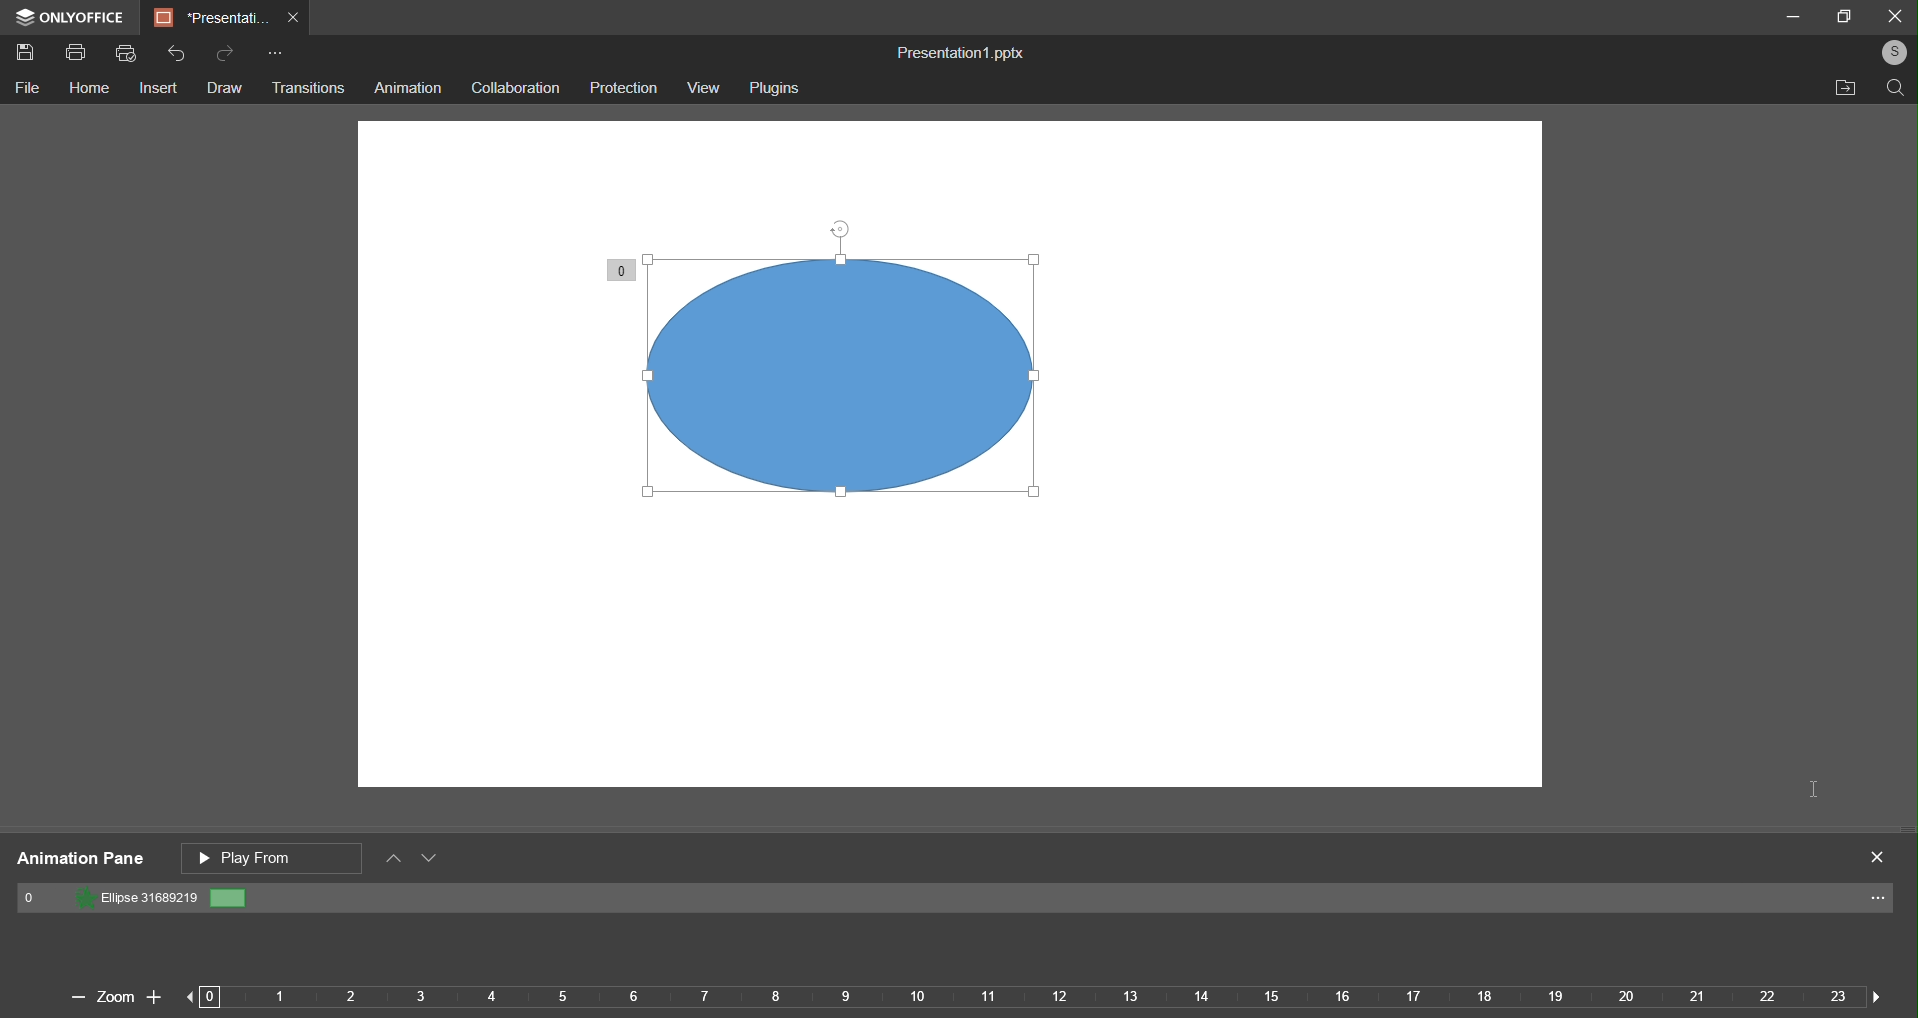 The image size is (1918, 1018). What do you see at coordinates (70, 17) in the screenshot?
I see `Logo` at bounding box center [70, 17].